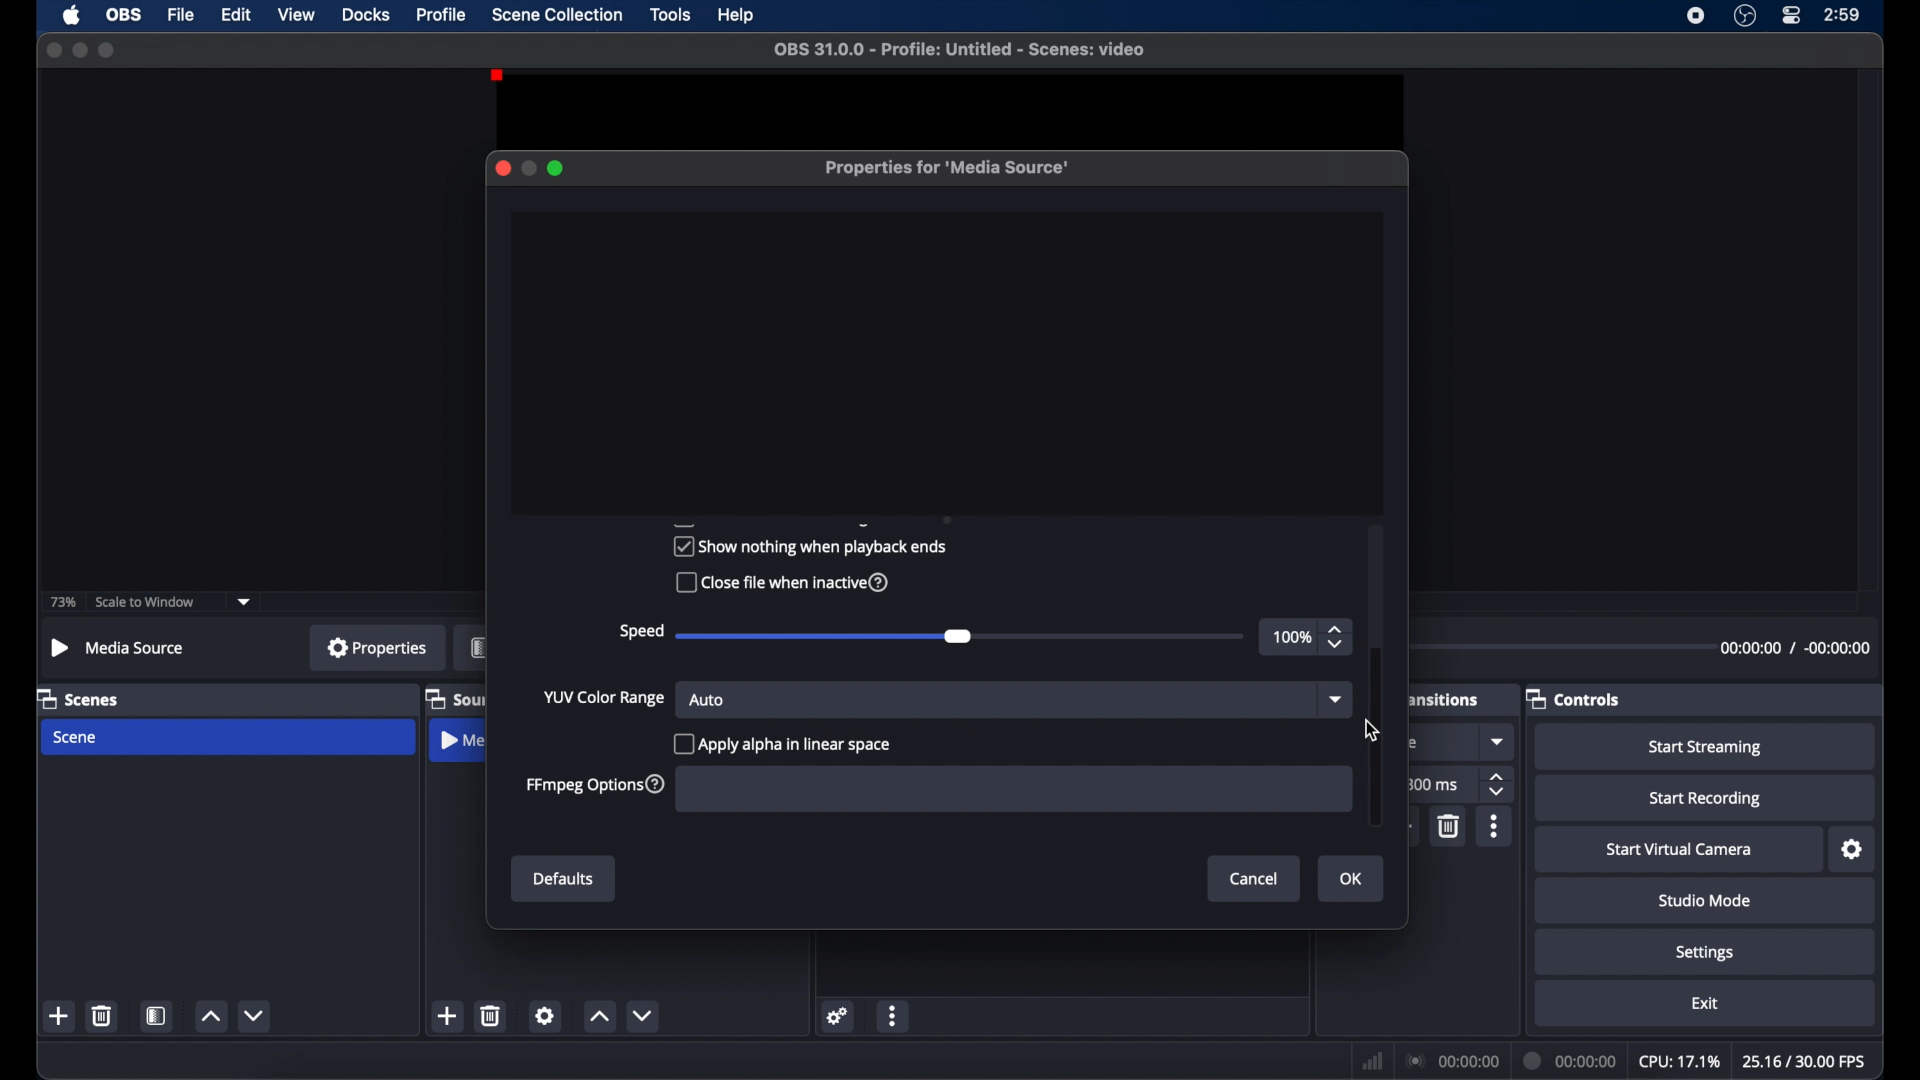 This screenshot has width=1920, height=1080. I want to click on close, so click(53, 50).